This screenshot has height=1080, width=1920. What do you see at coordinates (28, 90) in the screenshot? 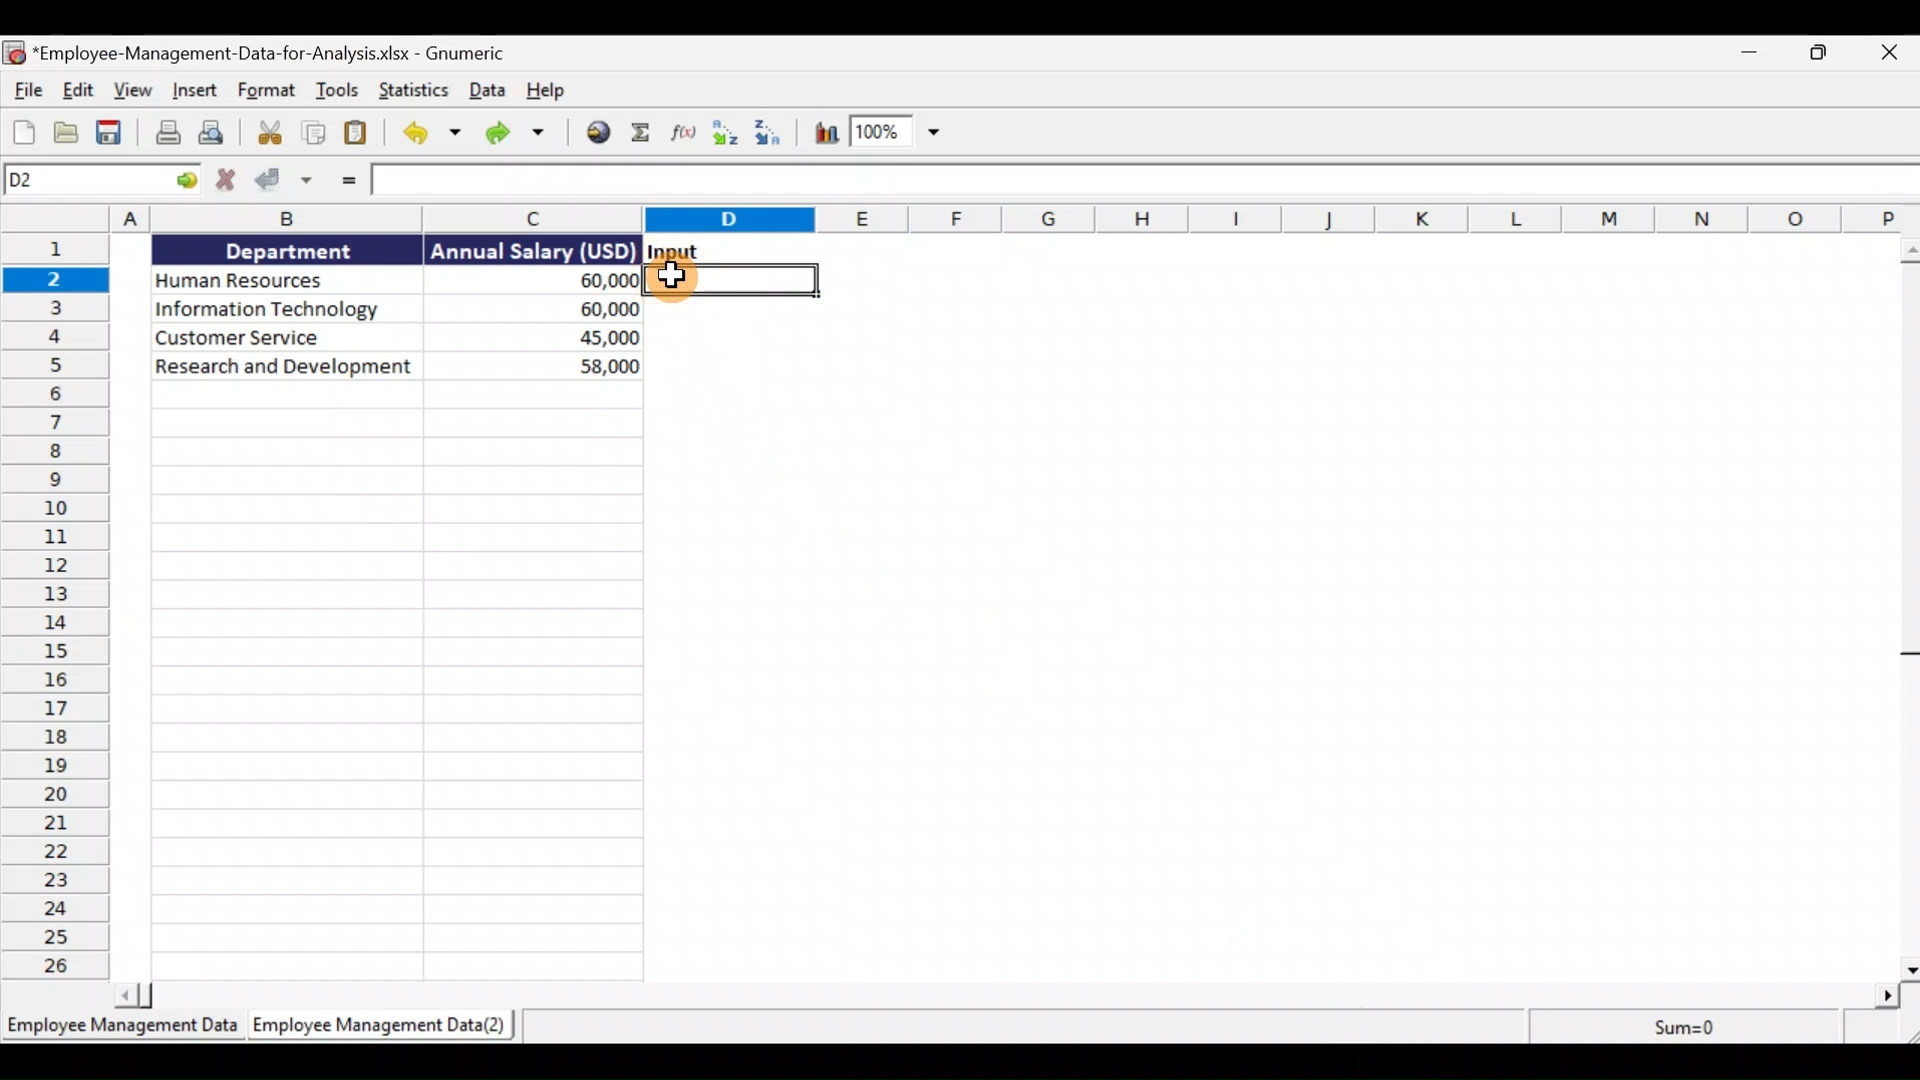
I see `File` at bounding box center [28, 90].